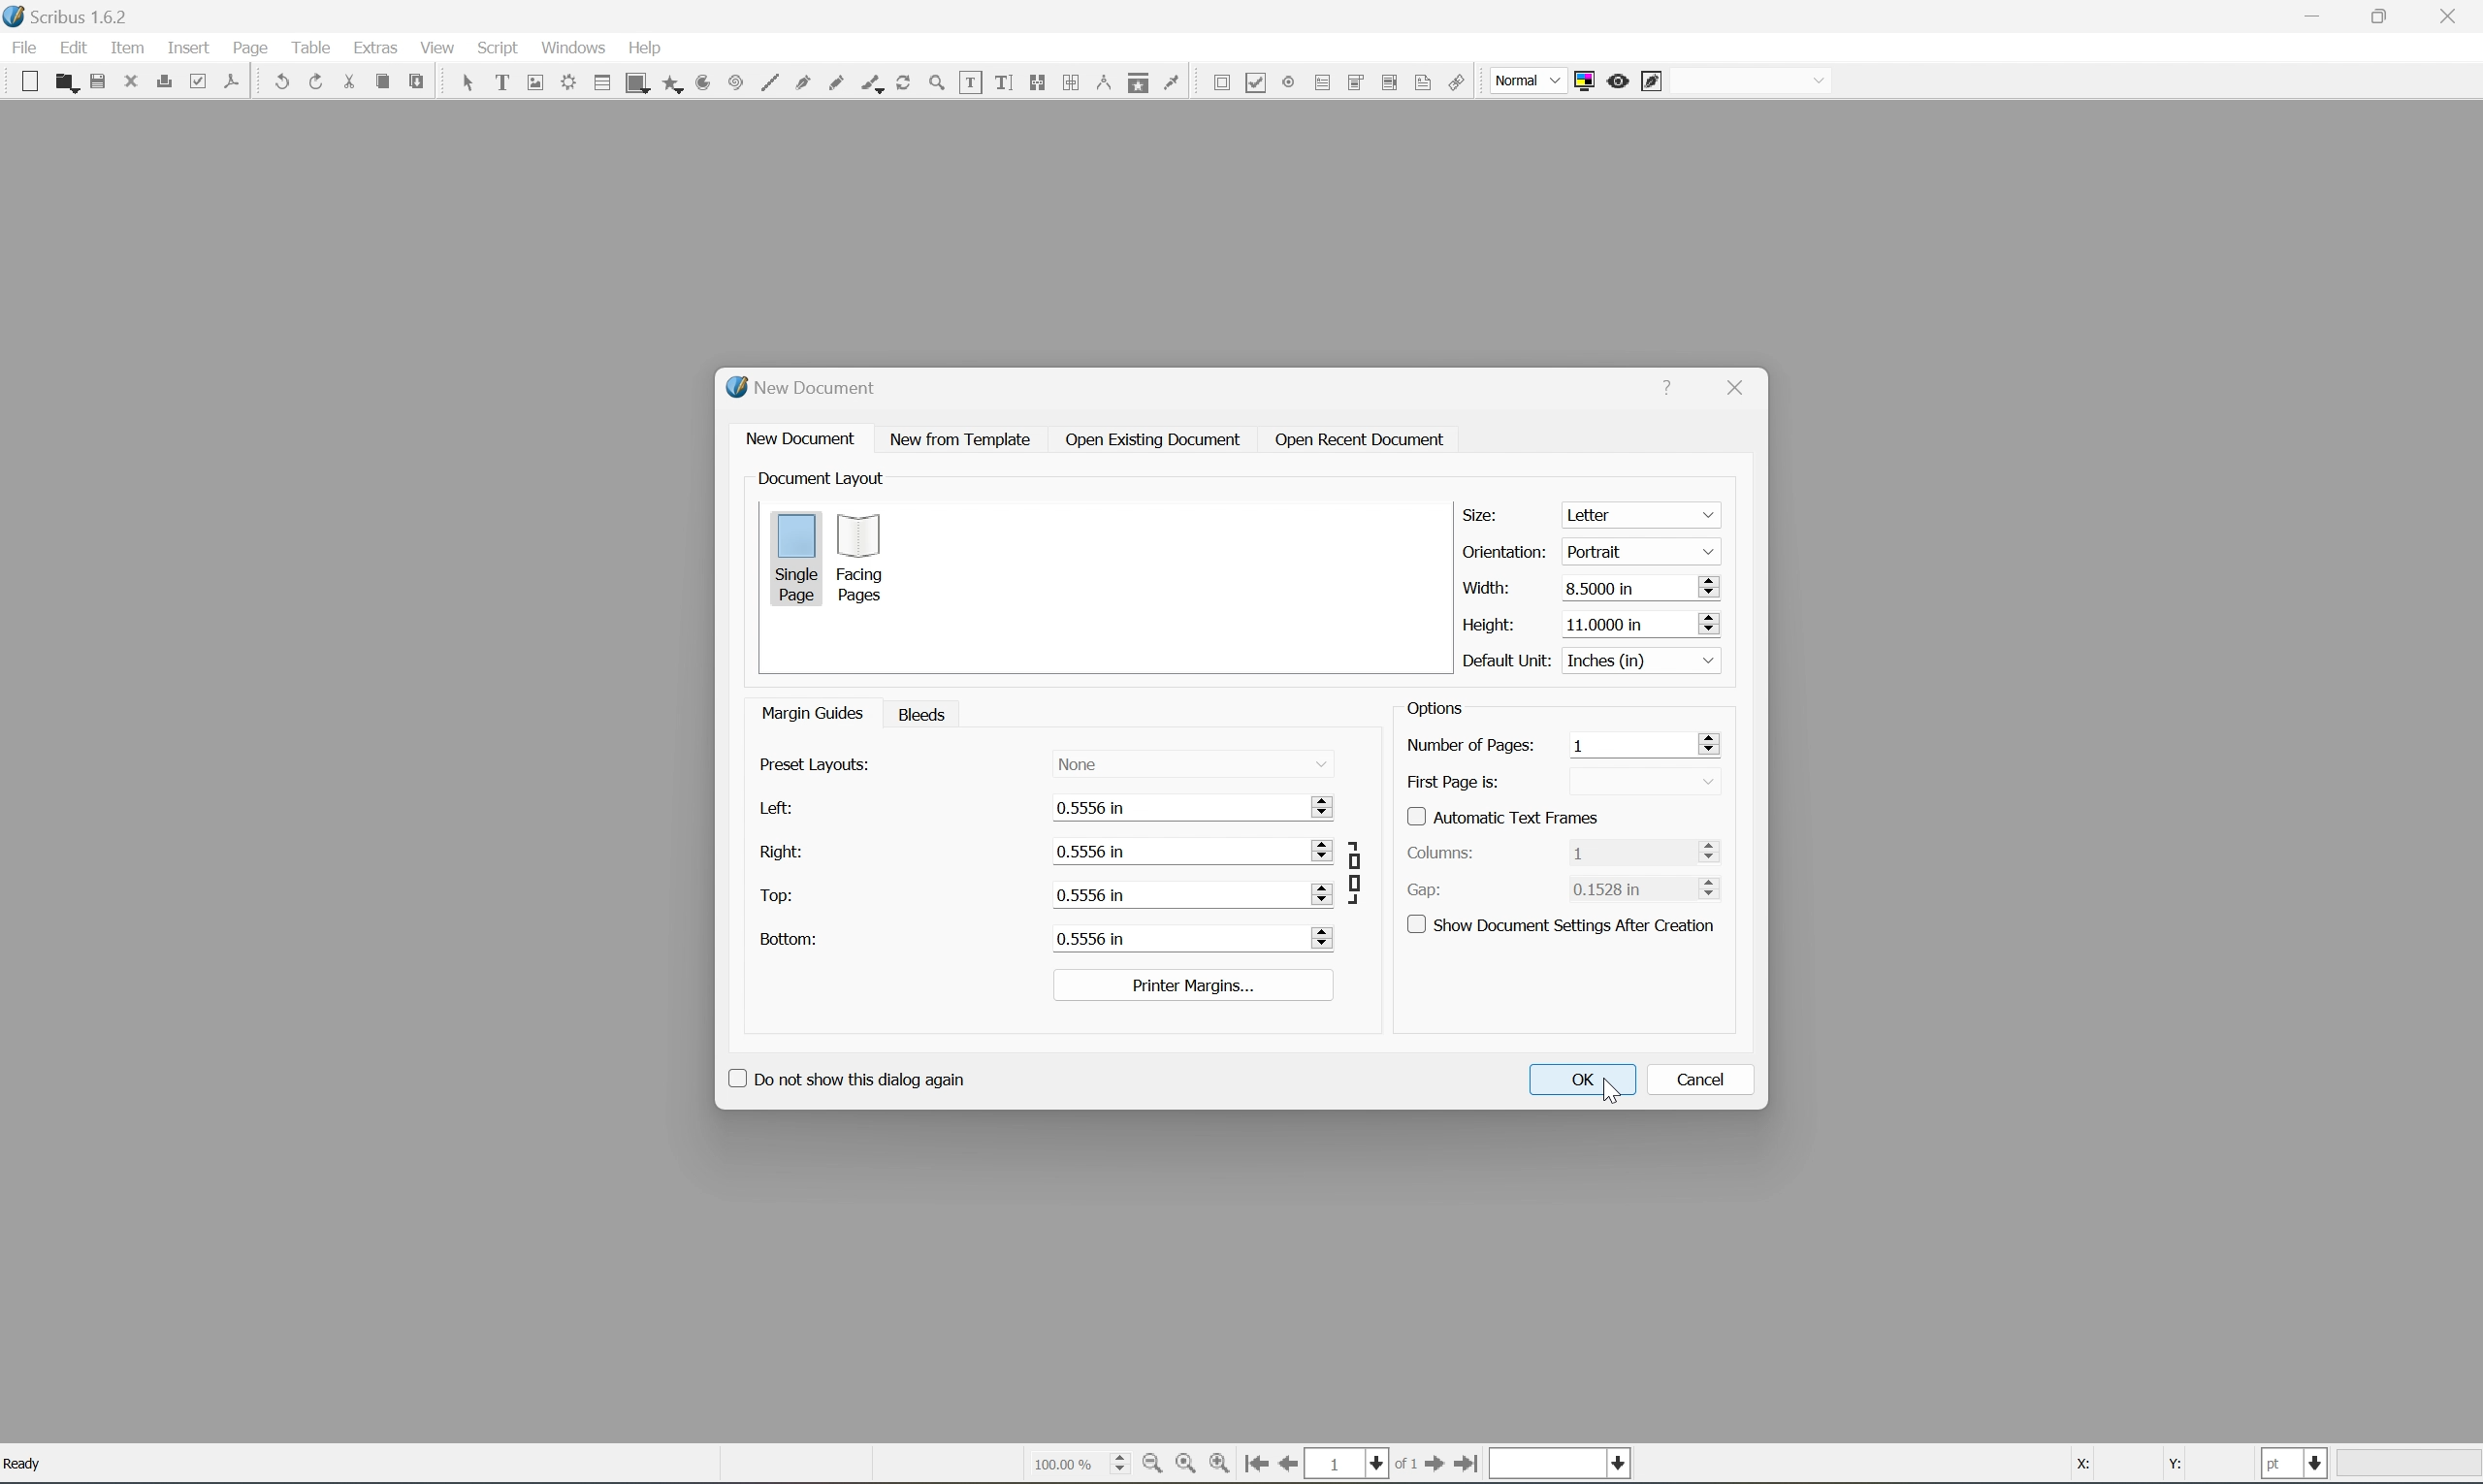 The height and width of the screenshot is (1484, 2483). Describe the element at coordinates (1617, 79) in the screenshot. I see `preview mode` at that location.